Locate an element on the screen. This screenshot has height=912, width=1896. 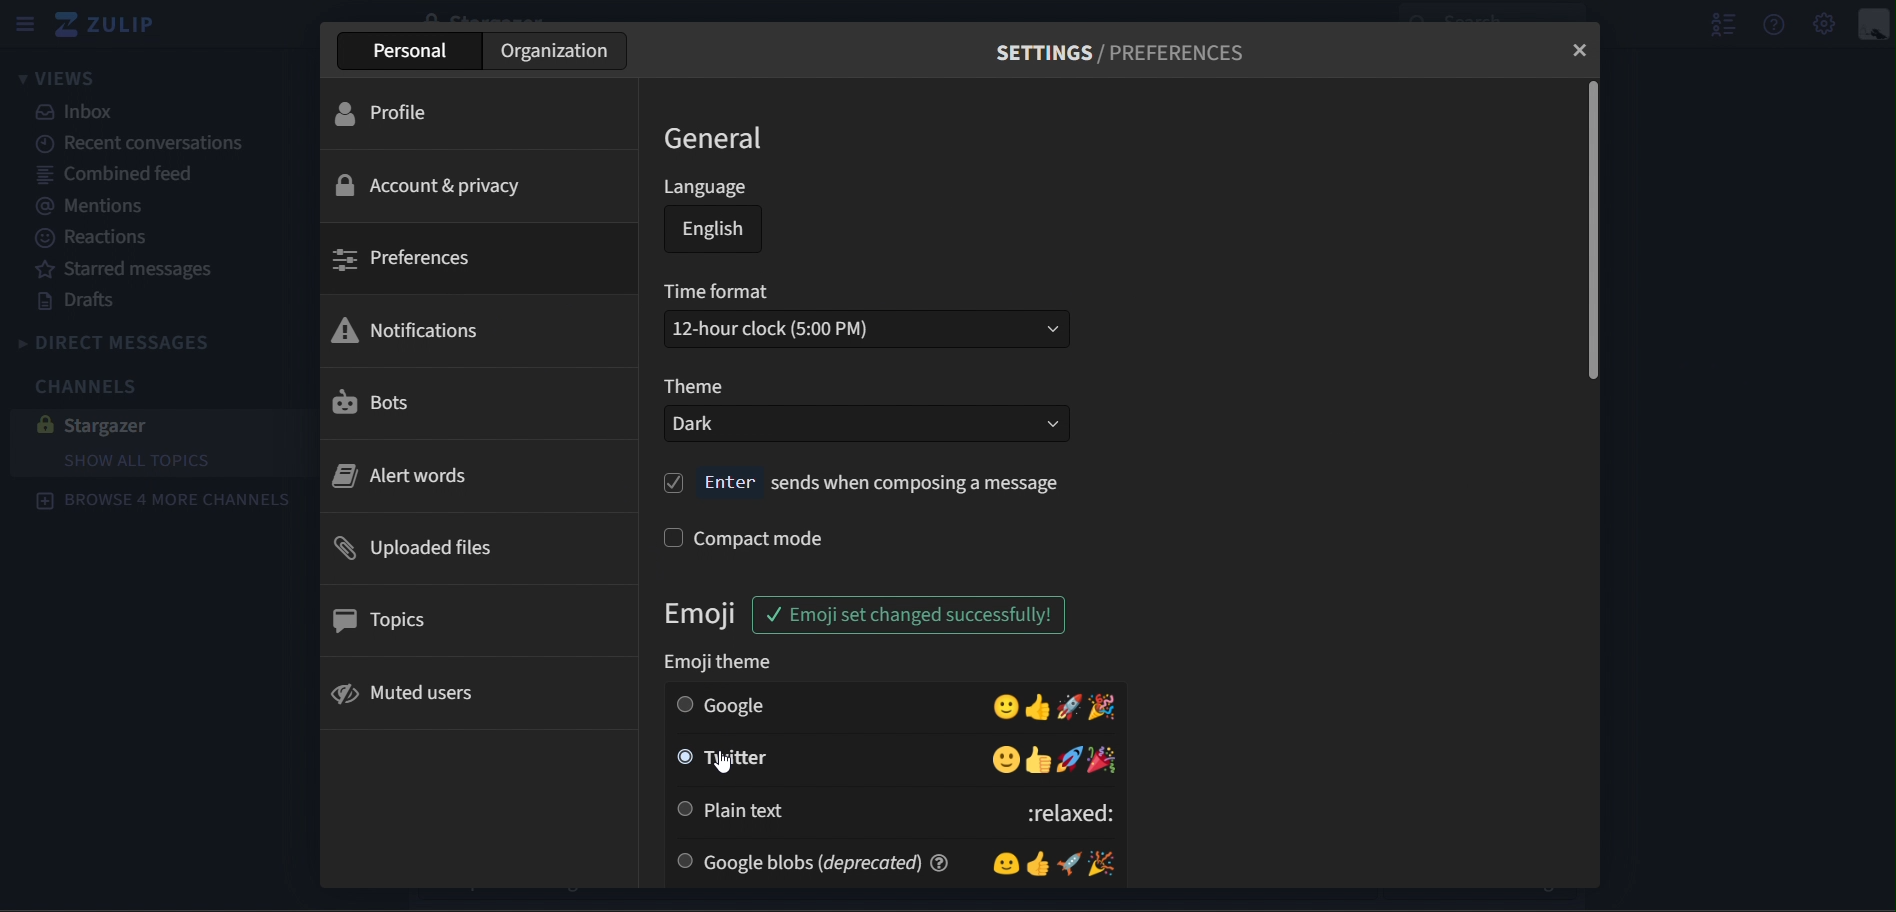
emoji is located at coordinates (705, 615).